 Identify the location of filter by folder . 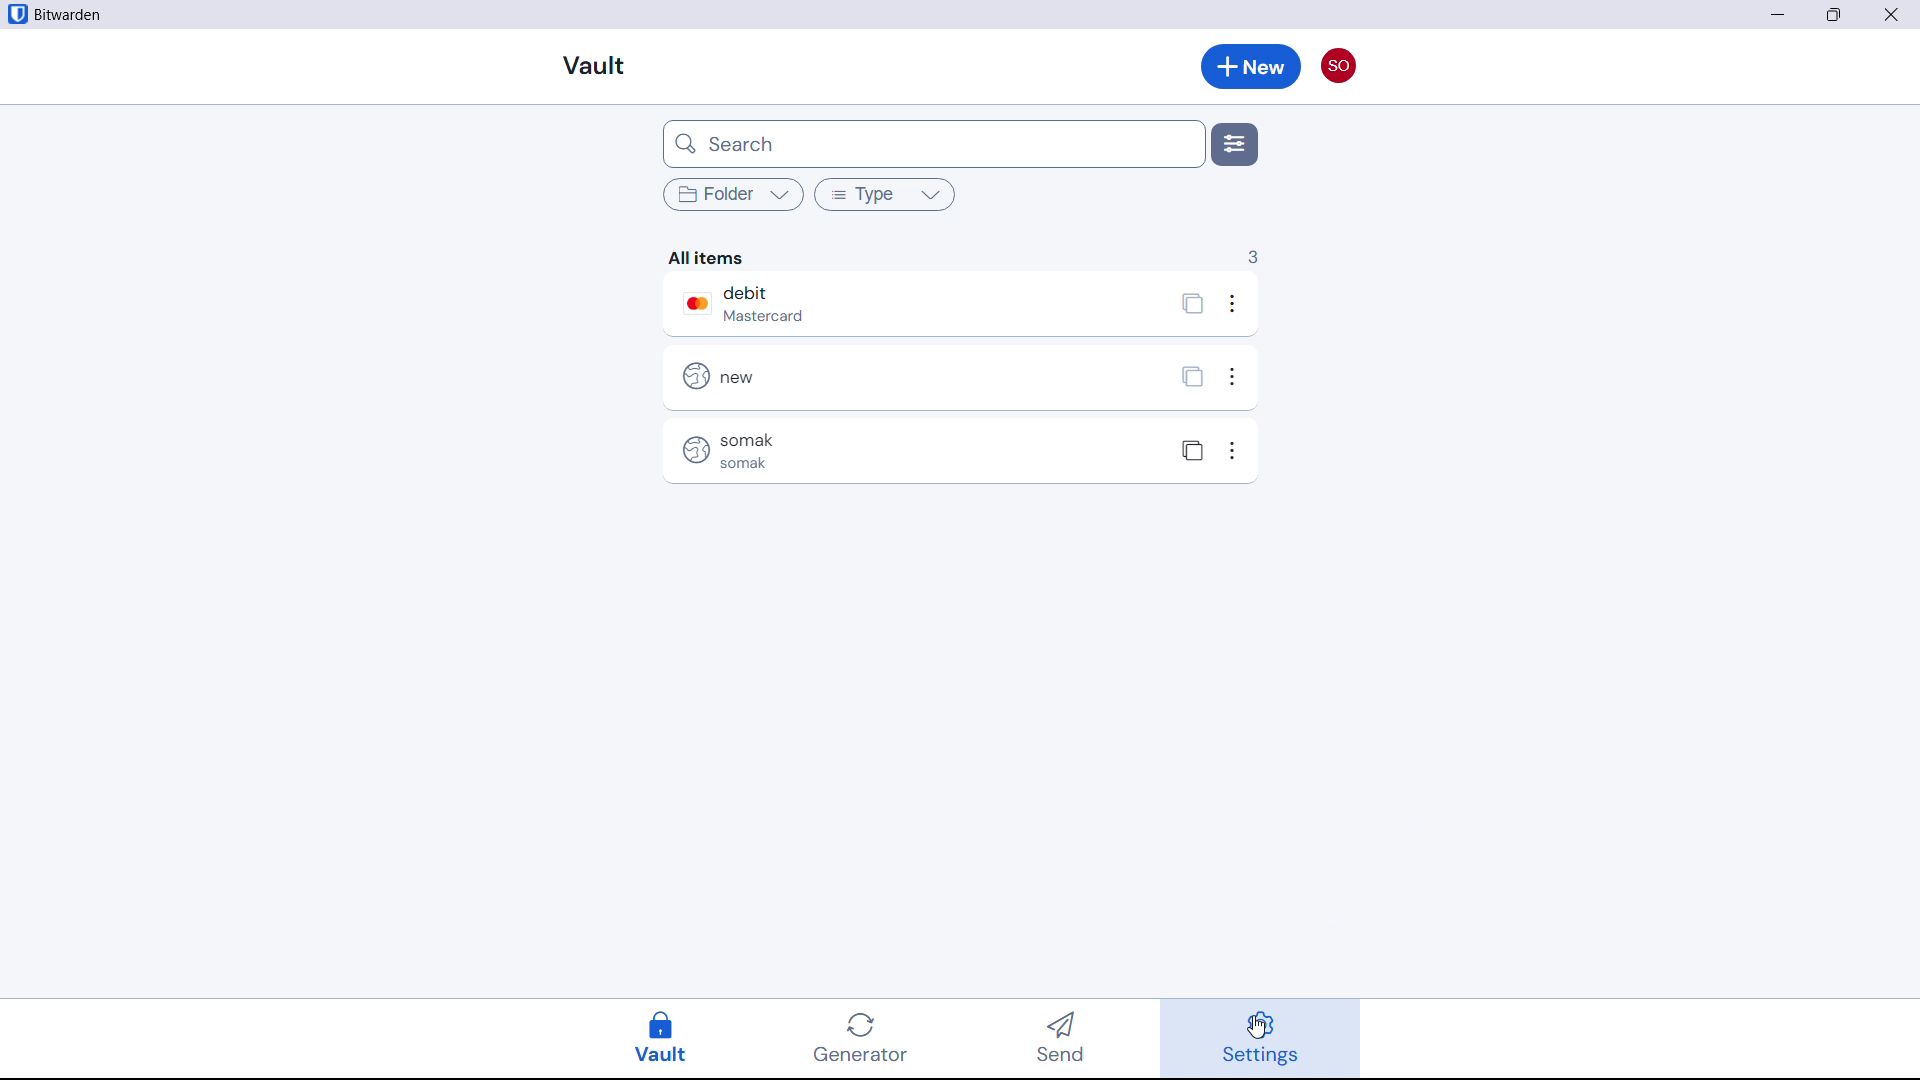
(730, 194).